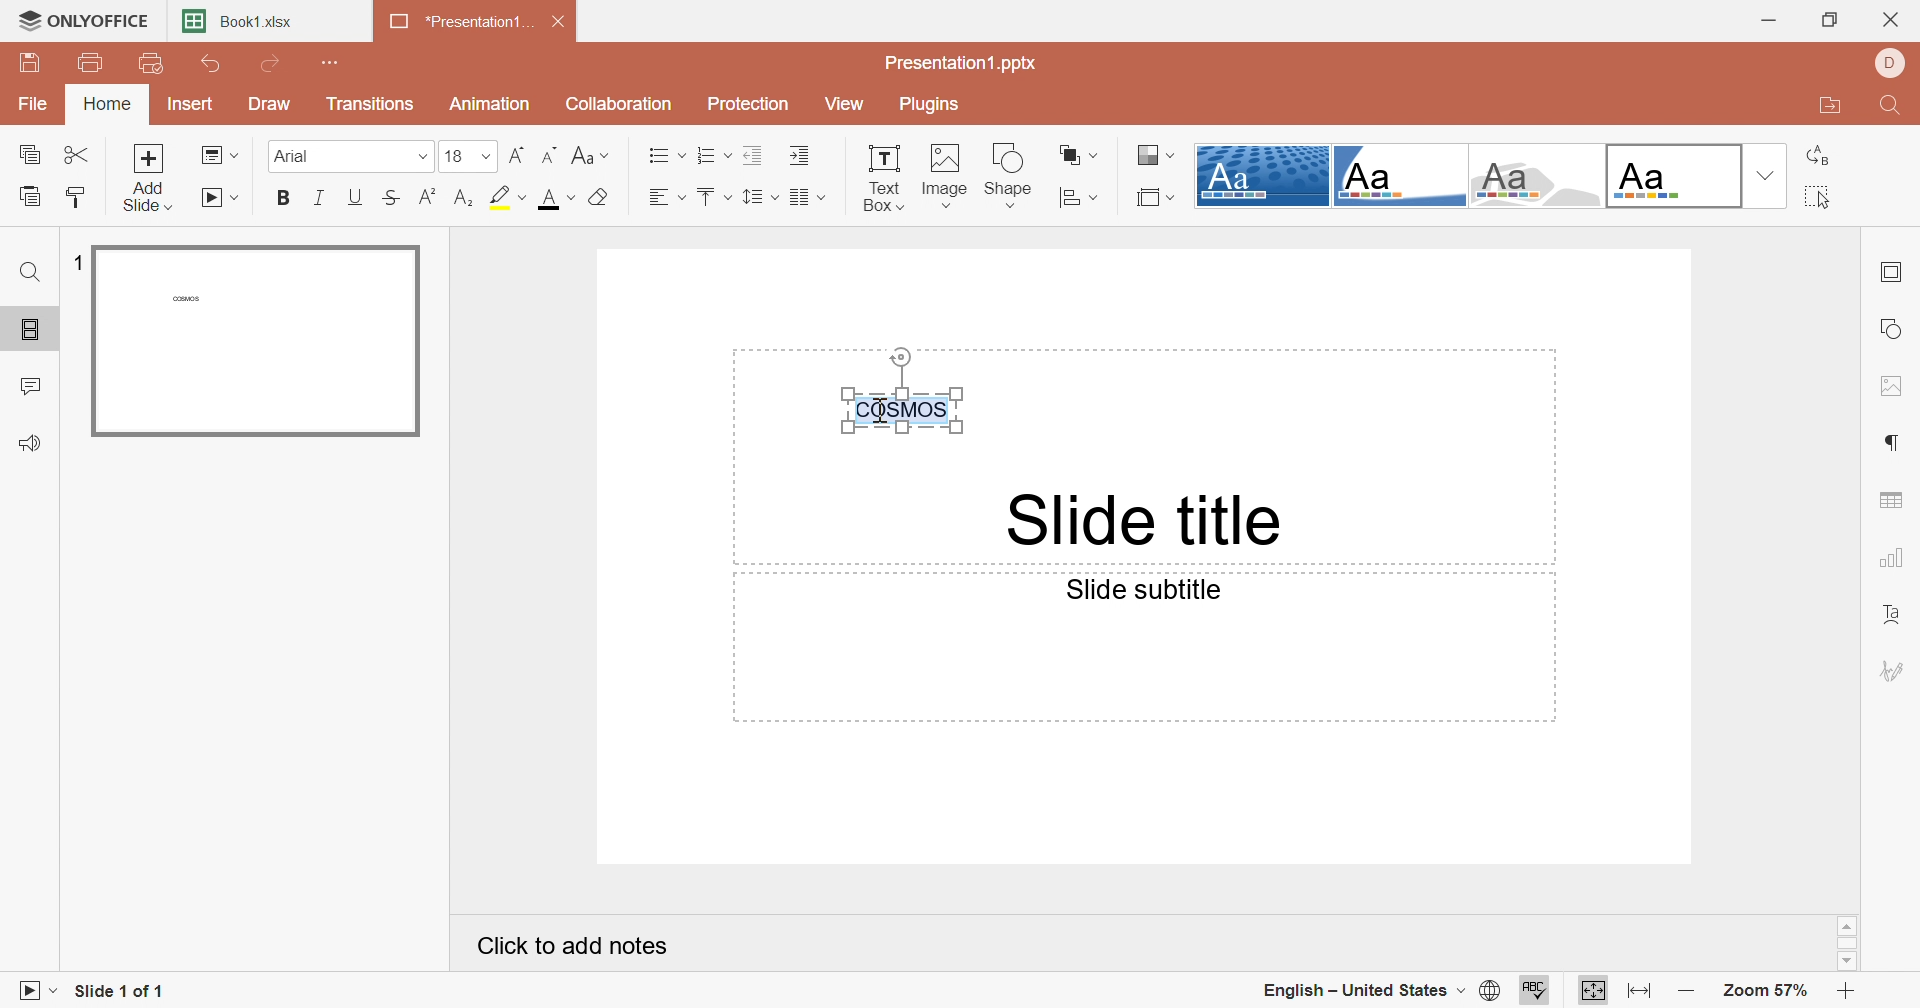 The image size is (1920, 1008). I want to click on Clear style, so click(599, 199).